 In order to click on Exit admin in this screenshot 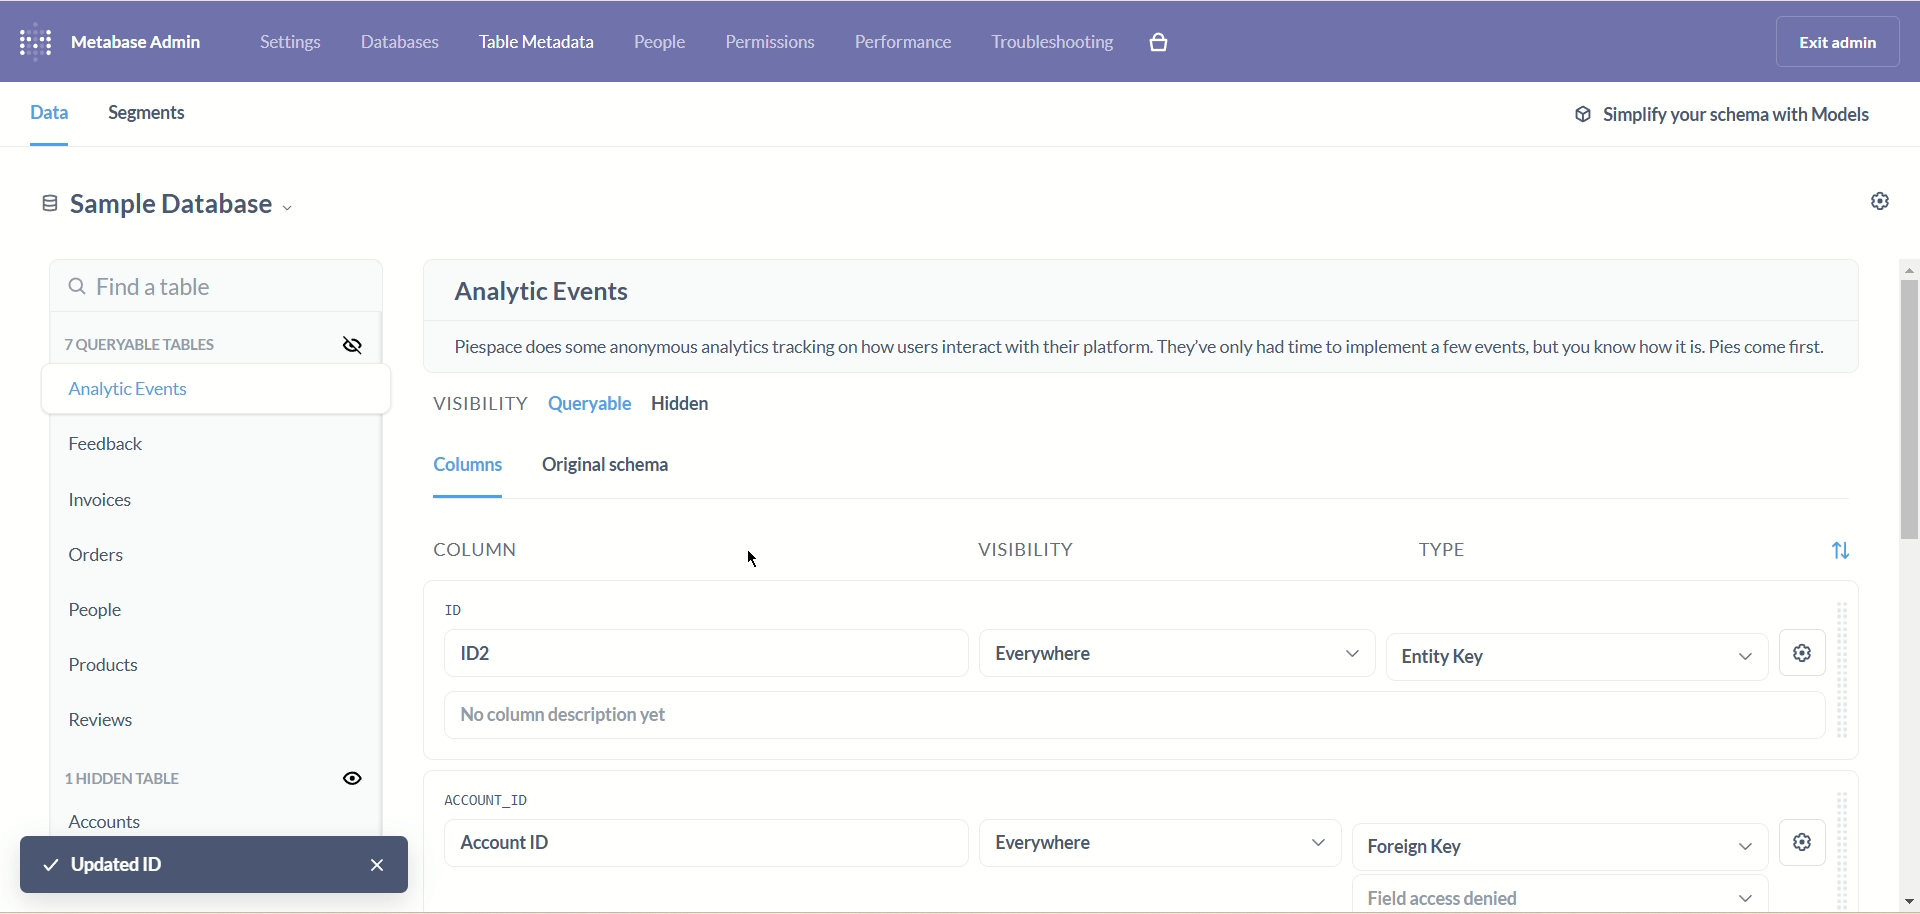, I will do `click(1828, 43)`.